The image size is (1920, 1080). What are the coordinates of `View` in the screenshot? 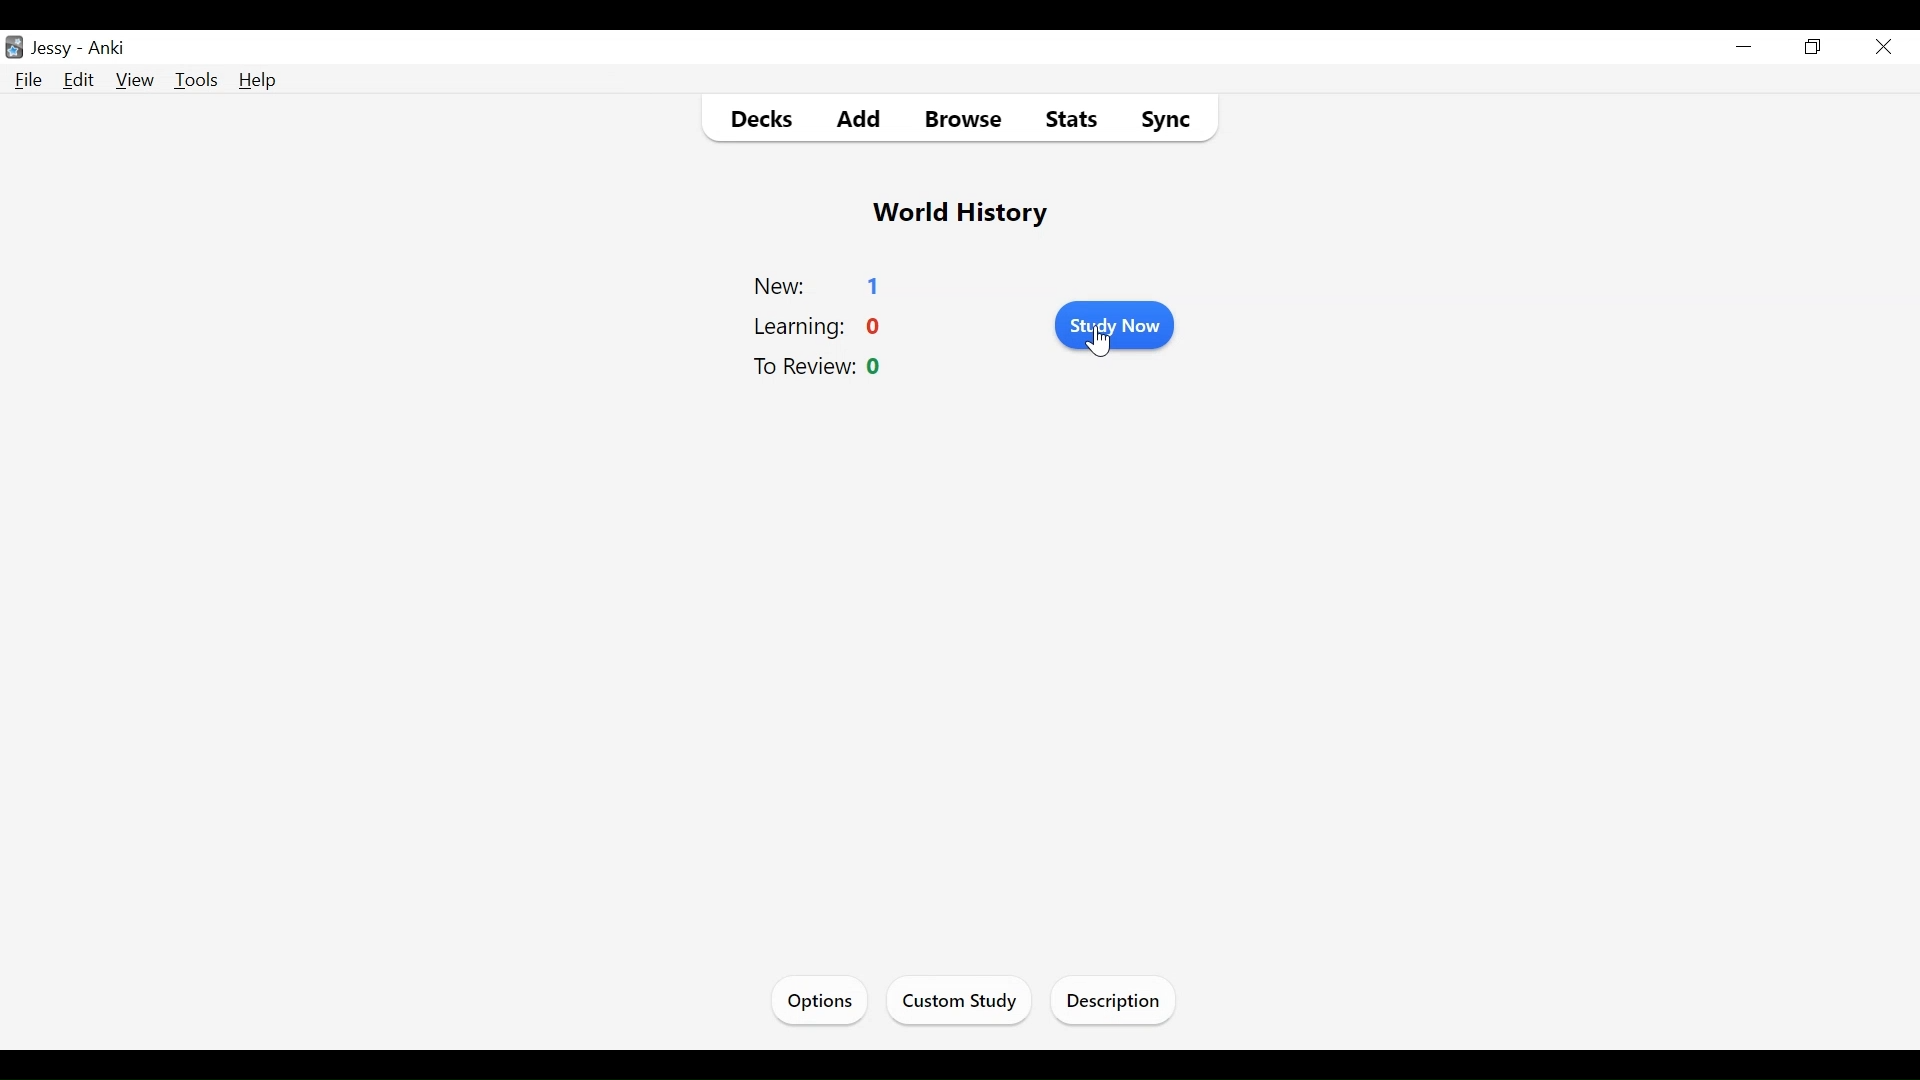 It's located at (133, 80).